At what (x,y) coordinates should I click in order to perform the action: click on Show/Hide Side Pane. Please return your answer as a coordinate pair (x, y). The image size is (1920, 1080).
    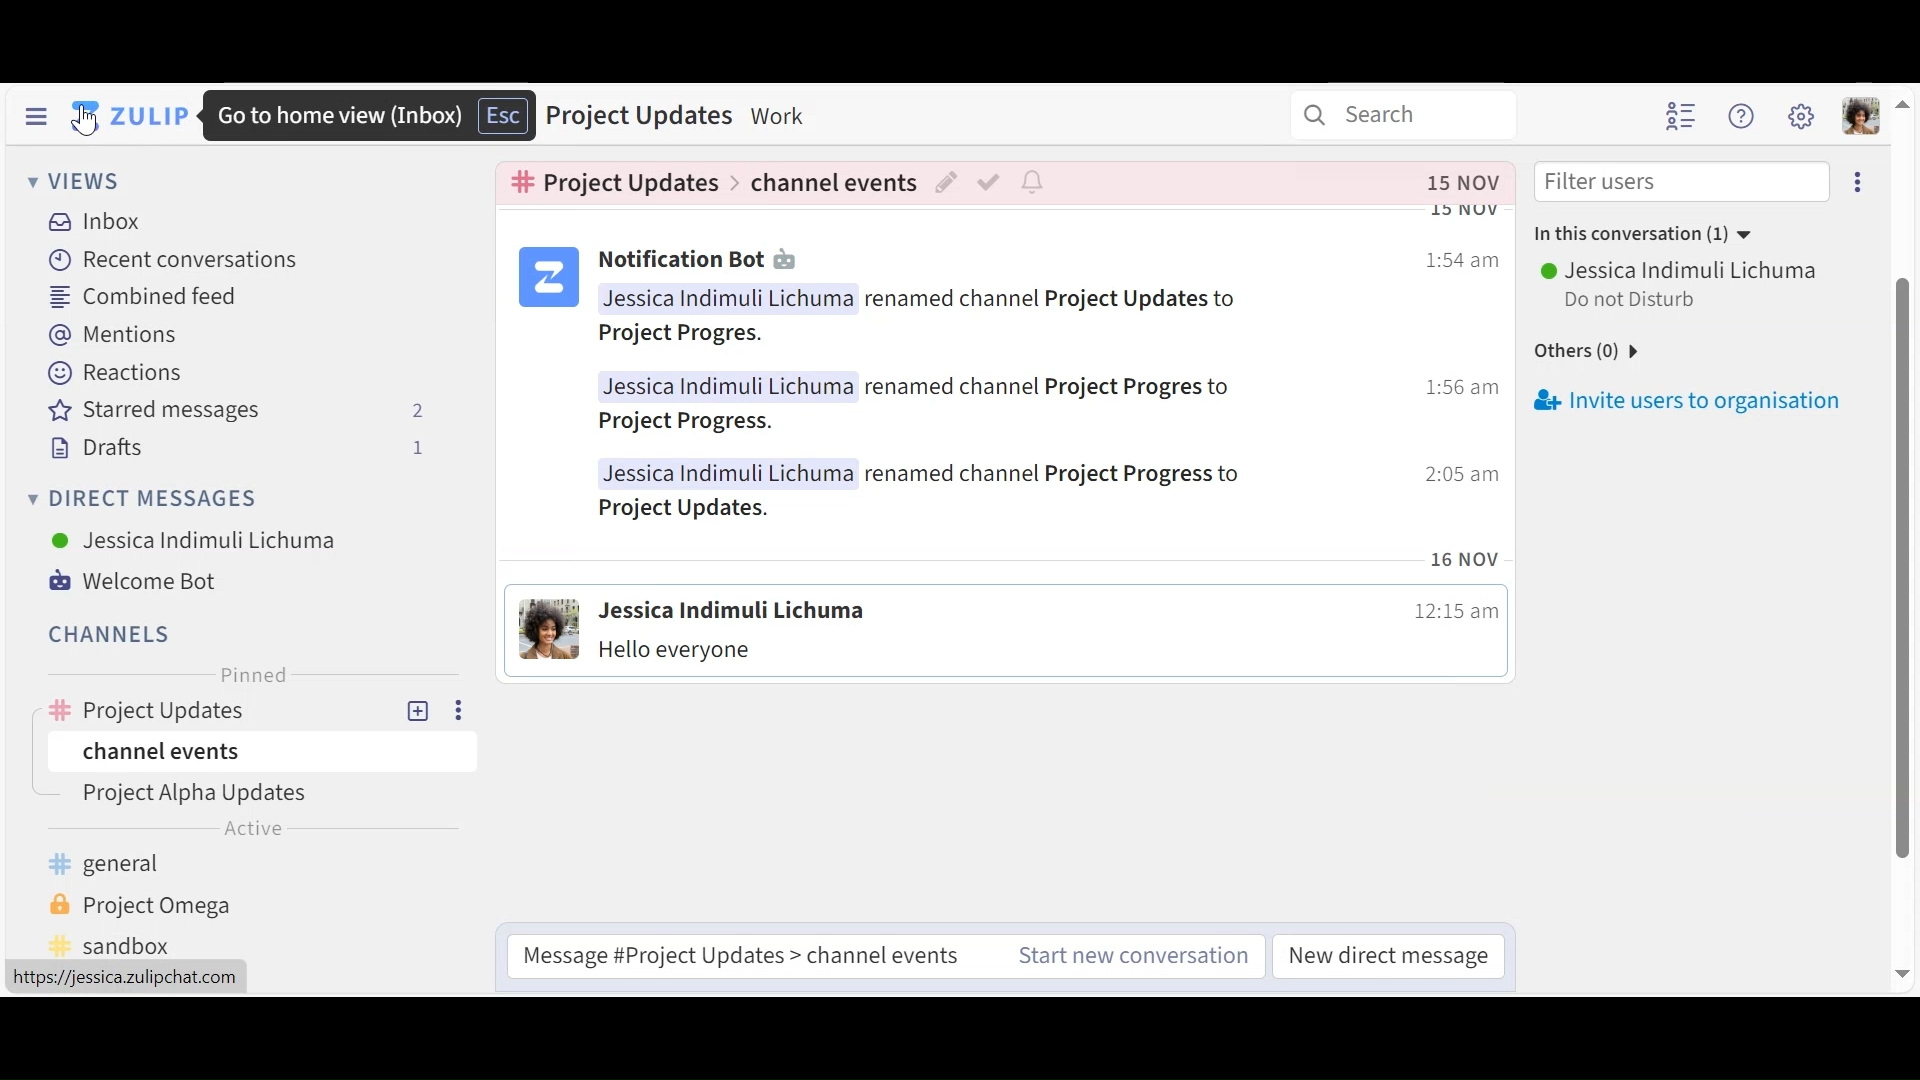
    Looking at the image, I should click on (35, 118).